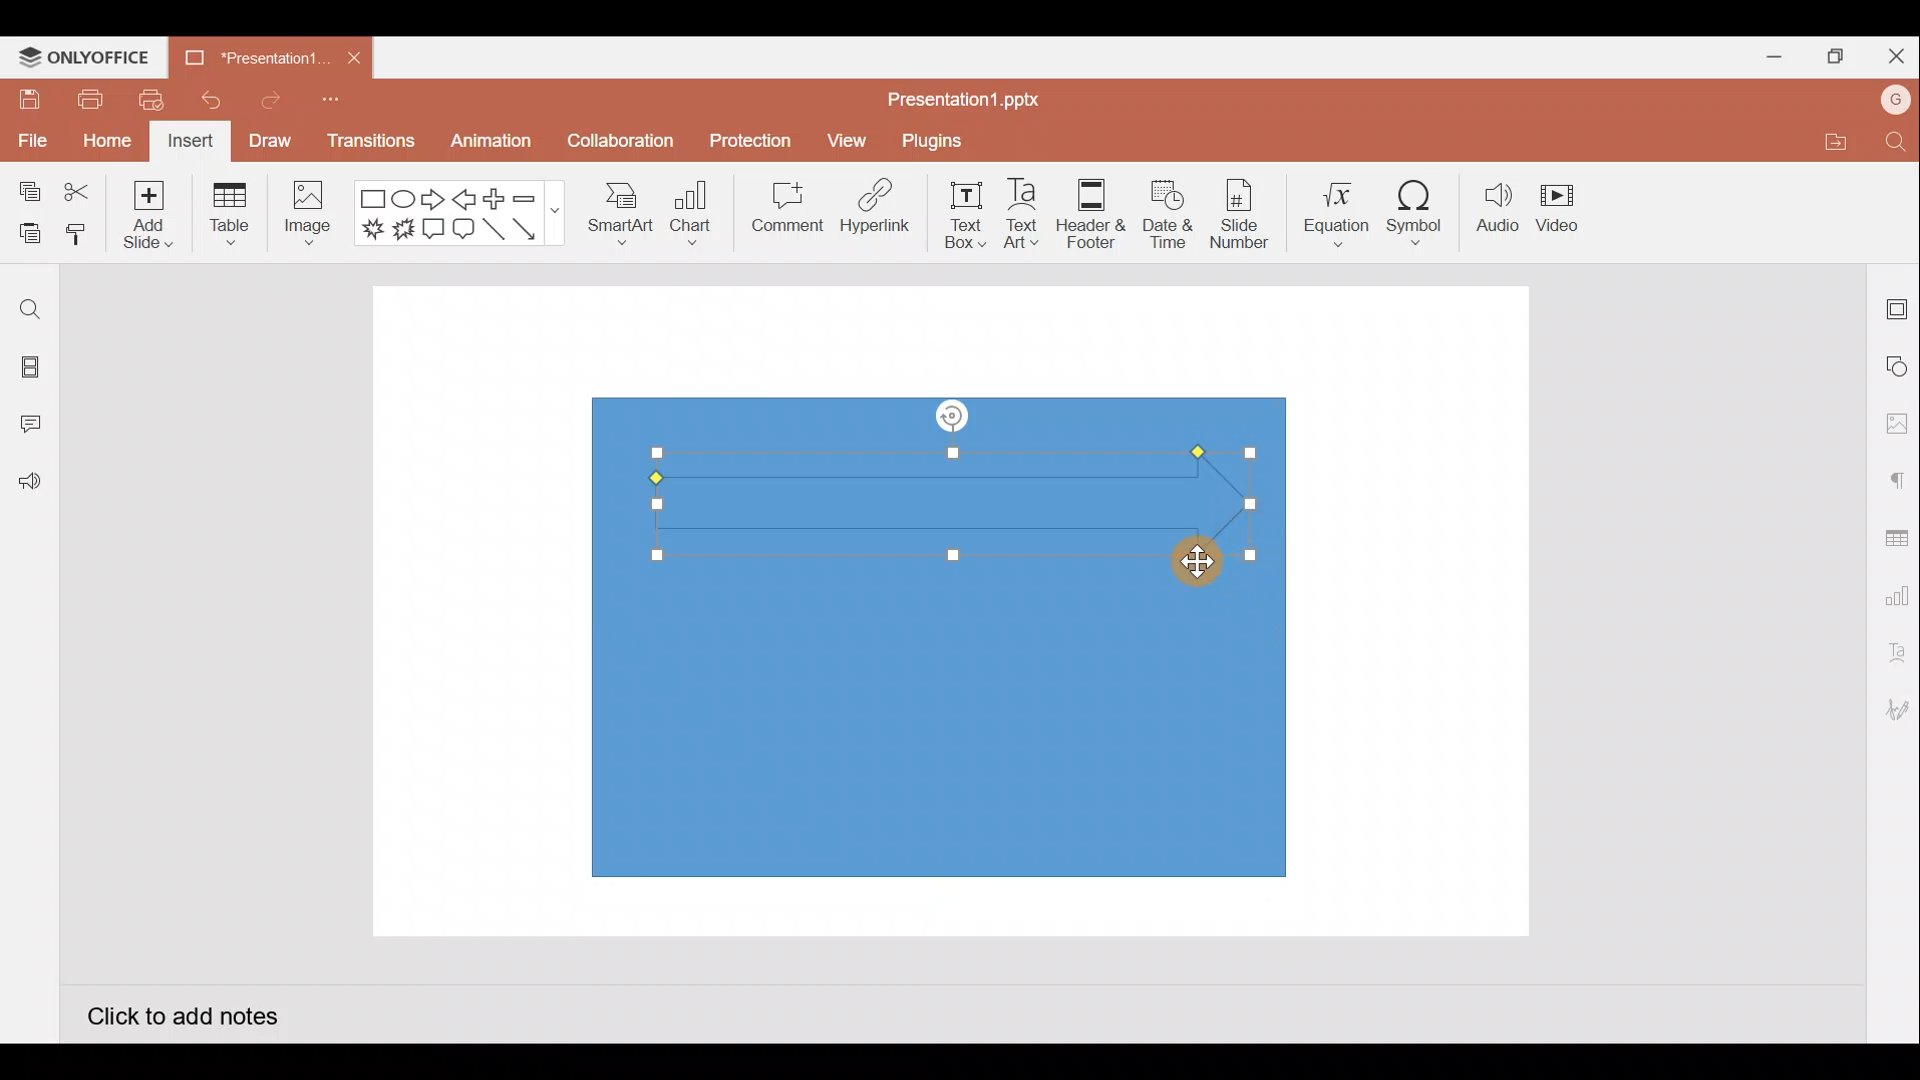 This screenshot has height=1080, width=1920. Describe the element at coordinates (535, 197) in the screenshot. I see `Minus` at that location.